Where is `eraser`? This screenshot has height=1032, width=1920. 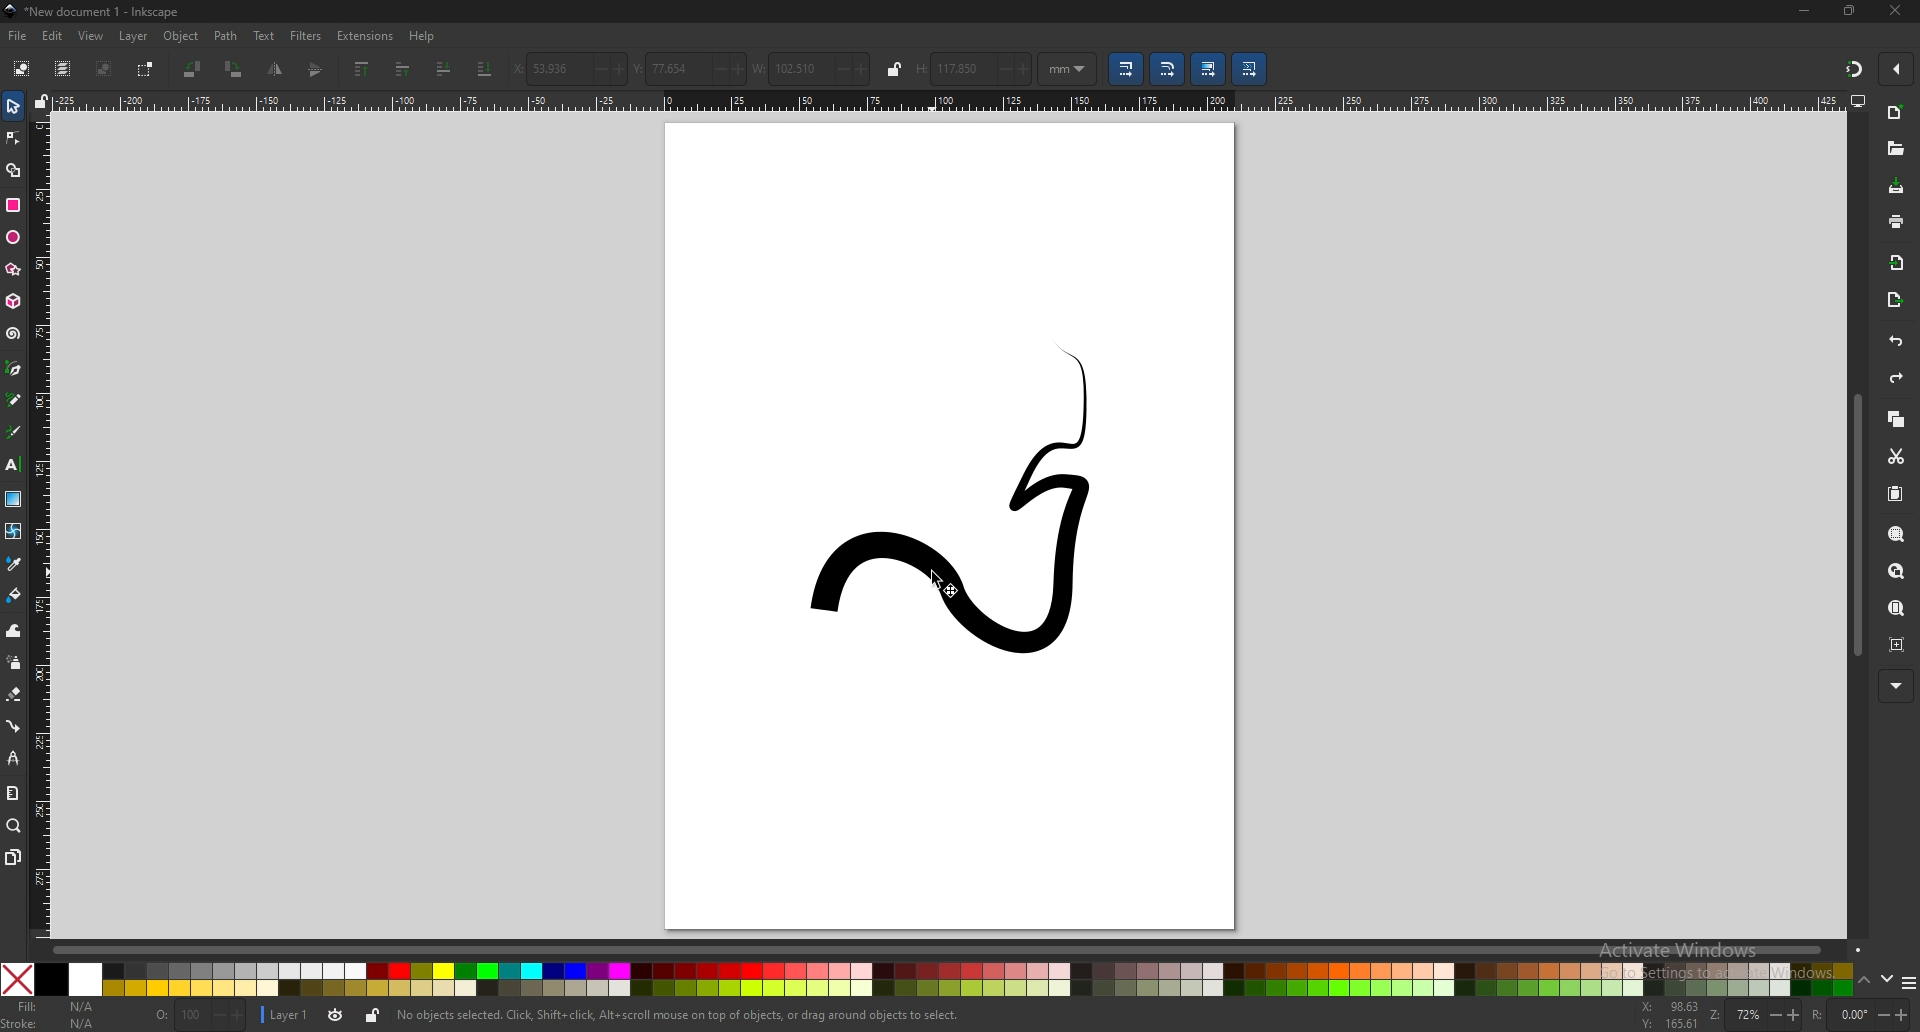
eraser is located at coordinates (13, 694).